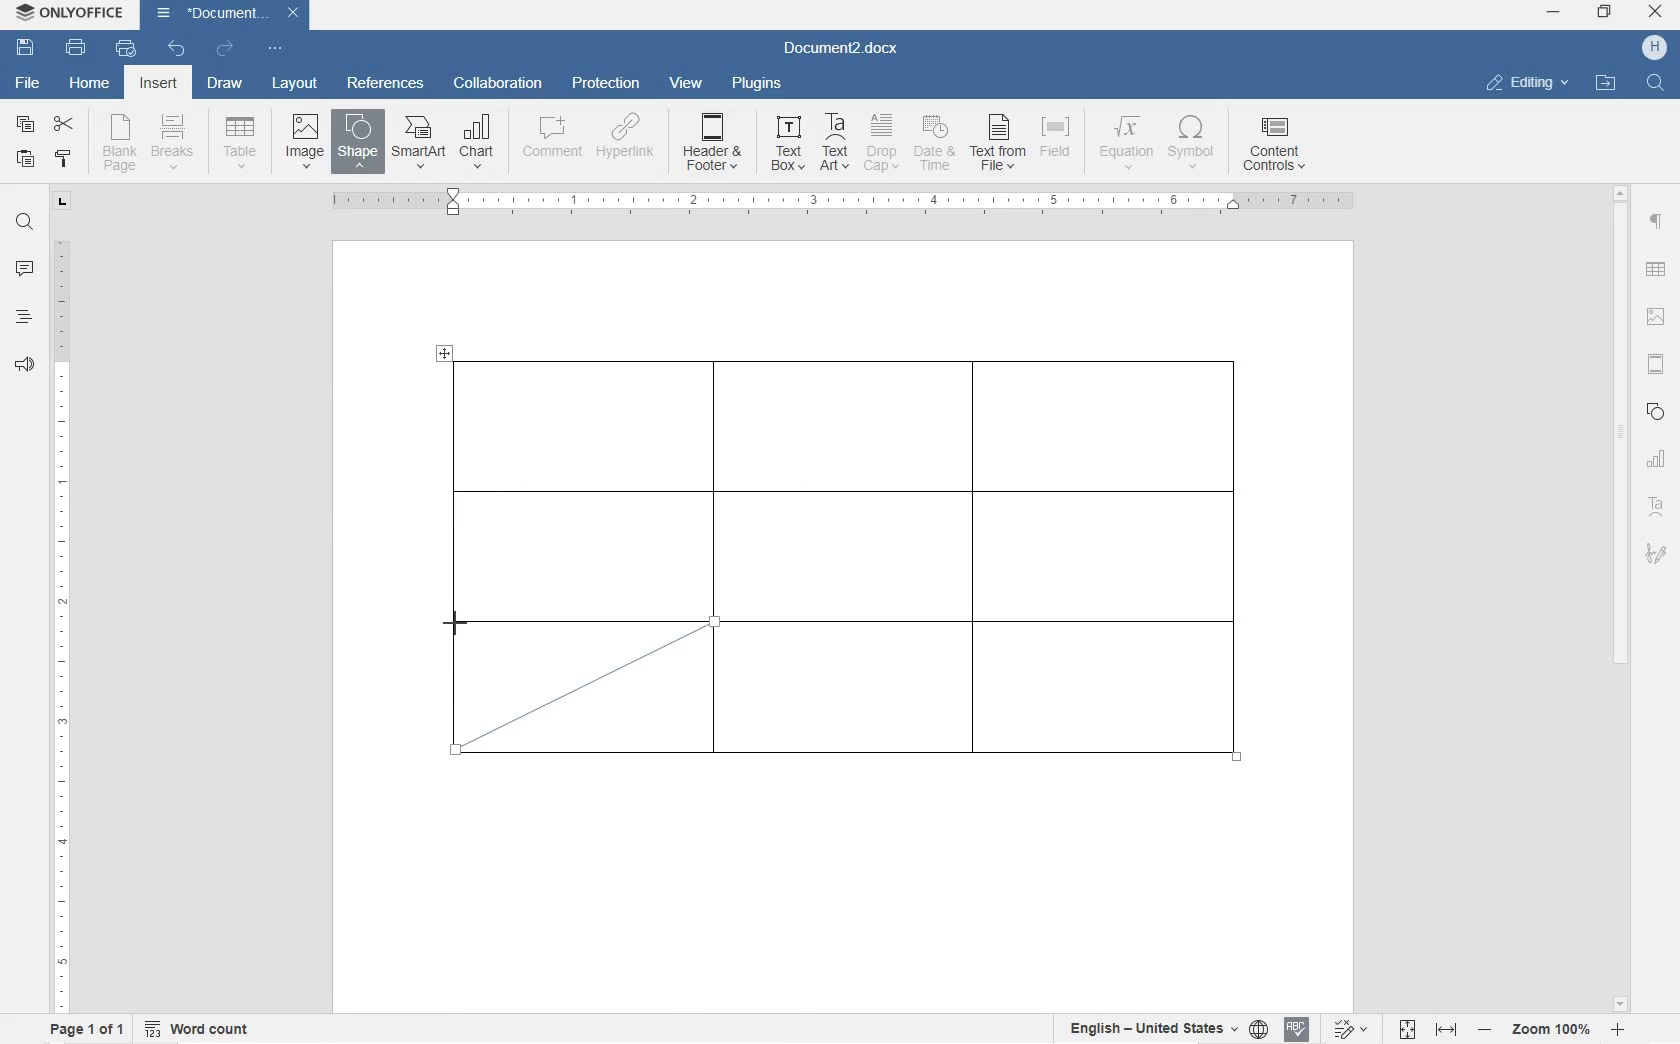  What do you see at coordinates (832, 144) in the screenshot?
I see `TEXT ART` at bounding box center [832, 144].